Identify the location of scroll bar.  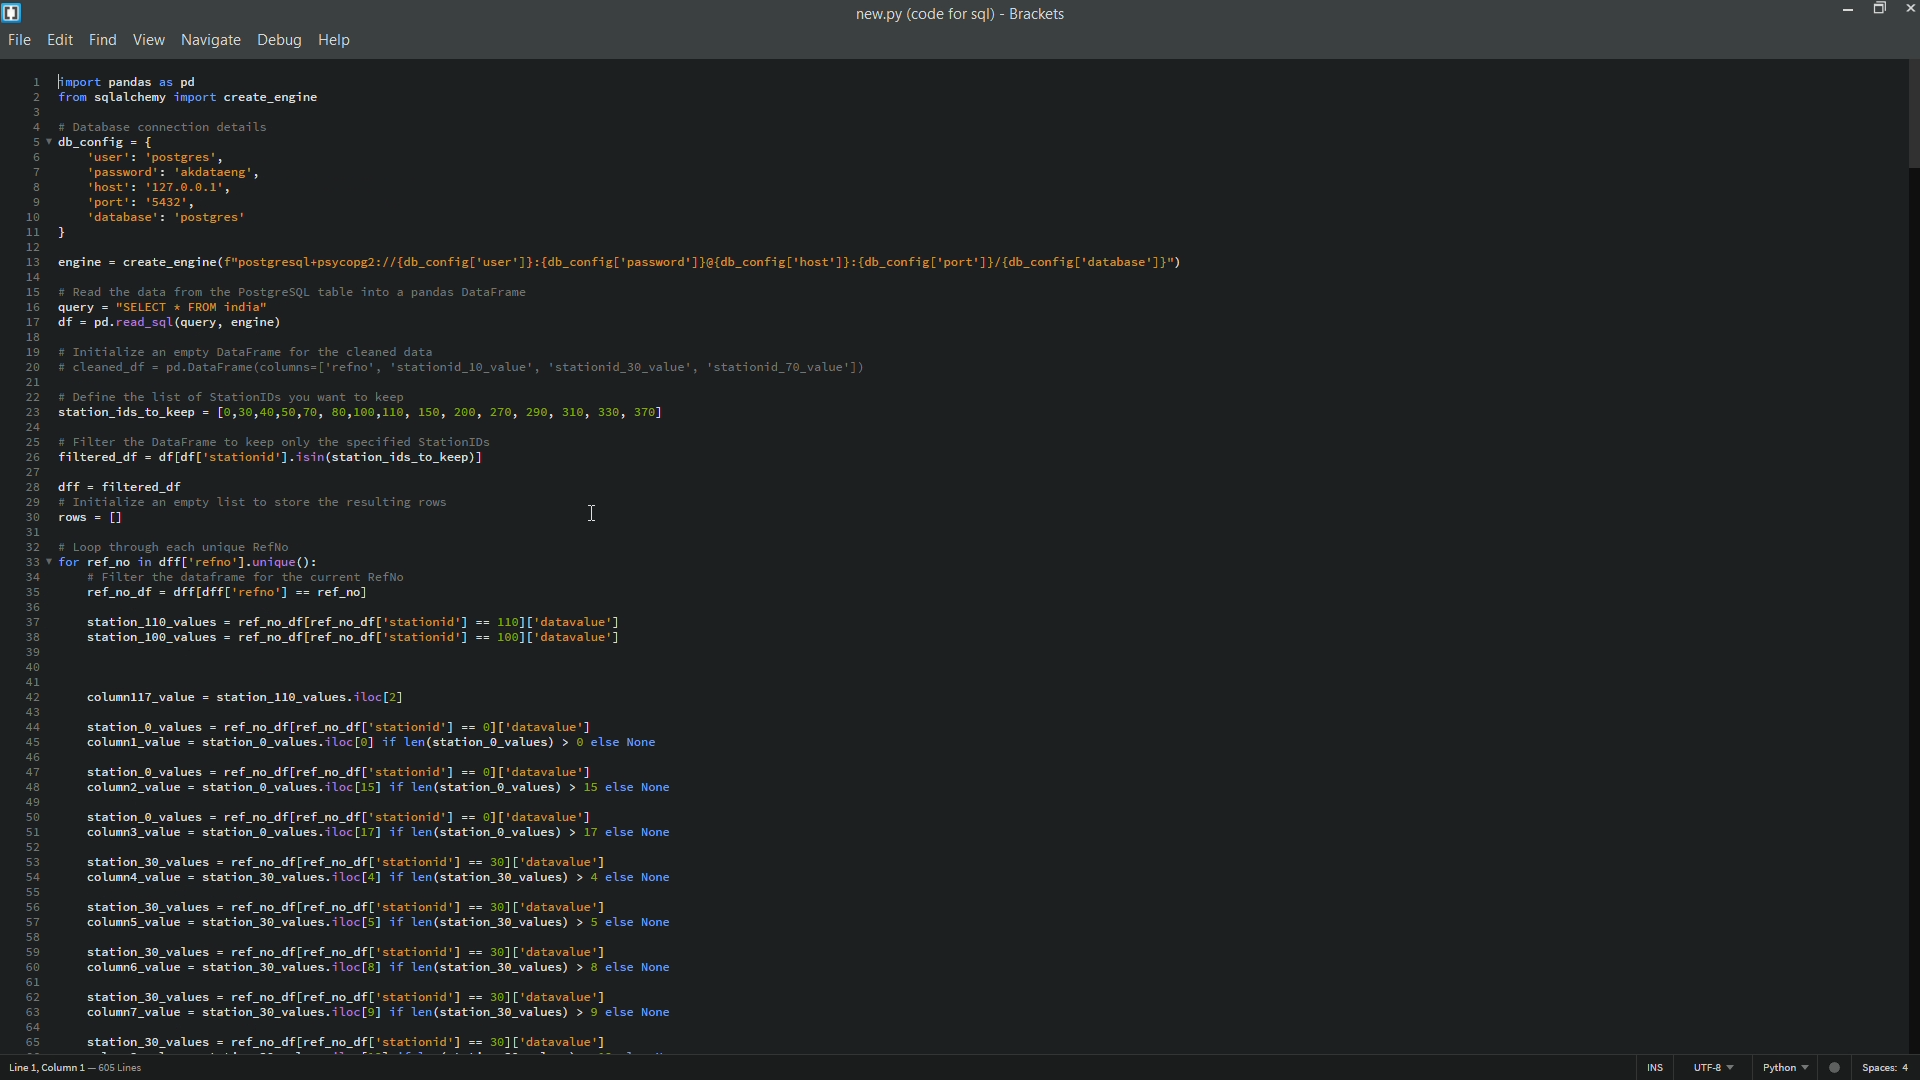
(1909, 117).